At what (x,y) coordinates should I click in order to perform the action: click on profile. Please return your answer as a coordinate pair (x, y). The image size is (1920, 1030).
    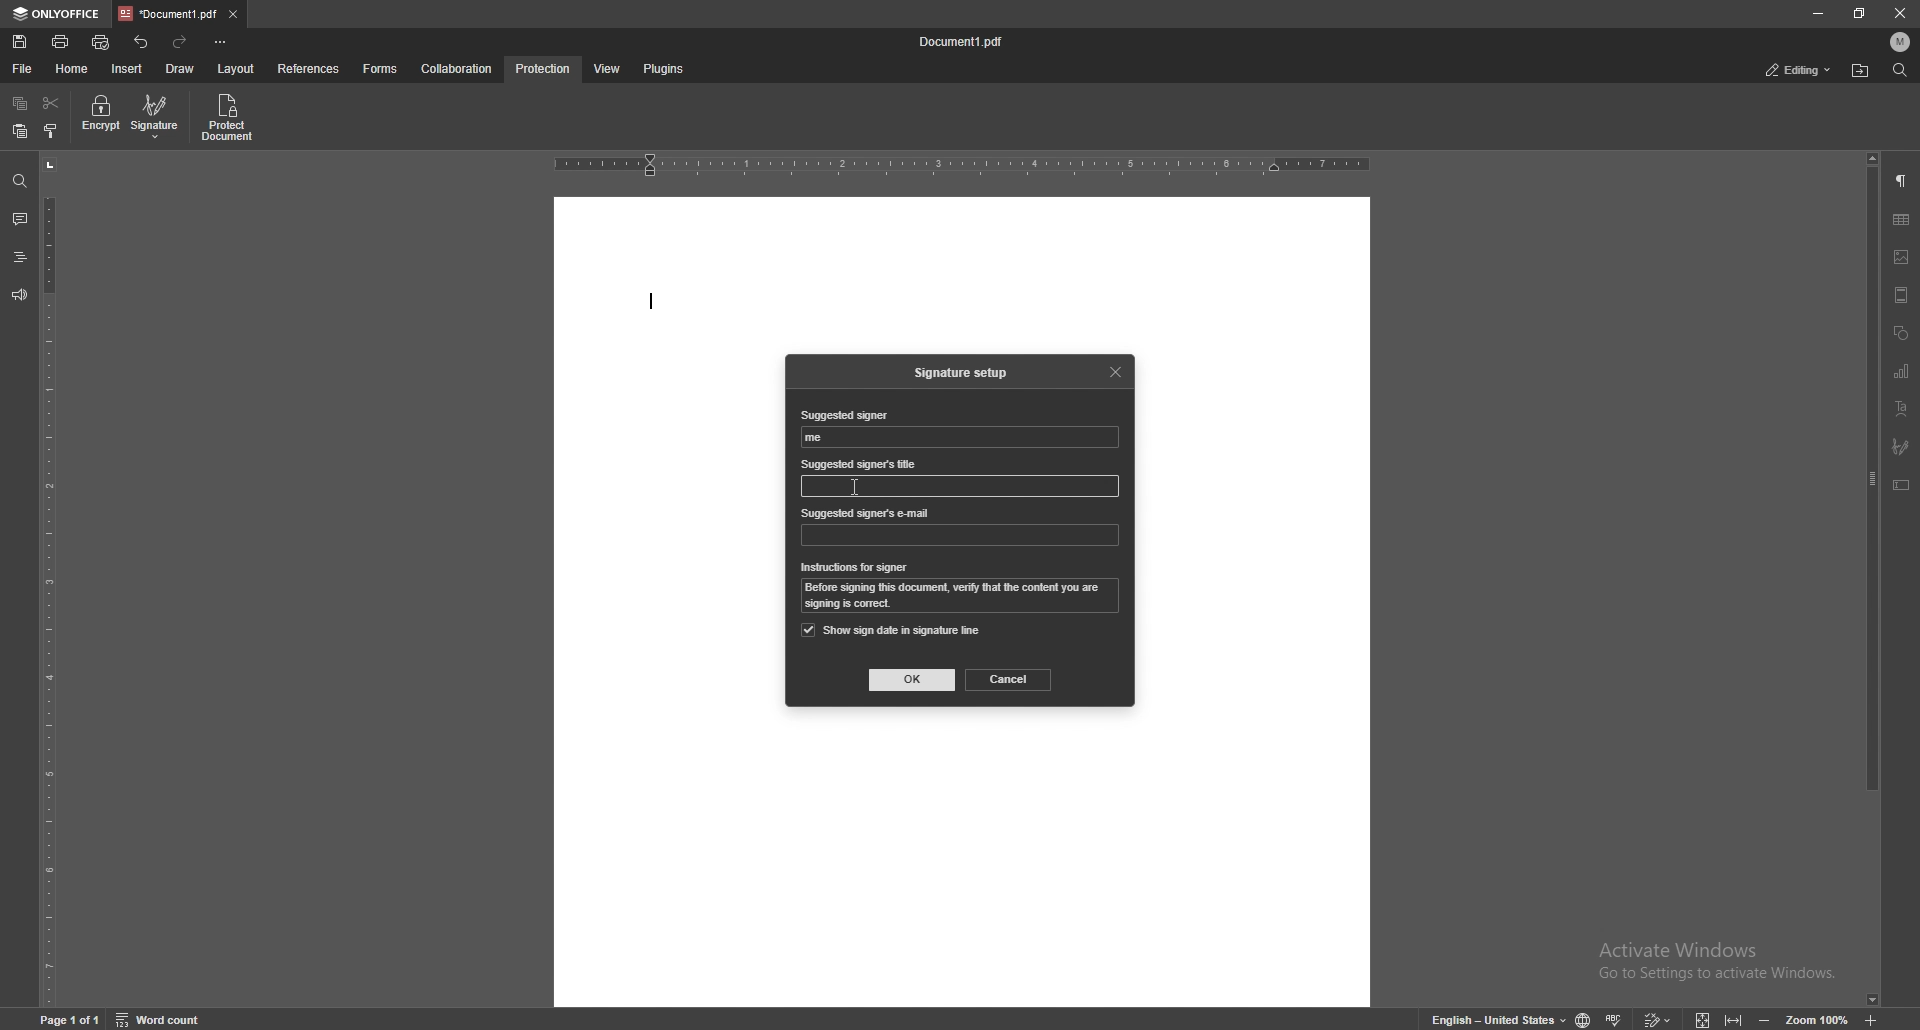
    Looking at the image, I should click on (1901, 42).